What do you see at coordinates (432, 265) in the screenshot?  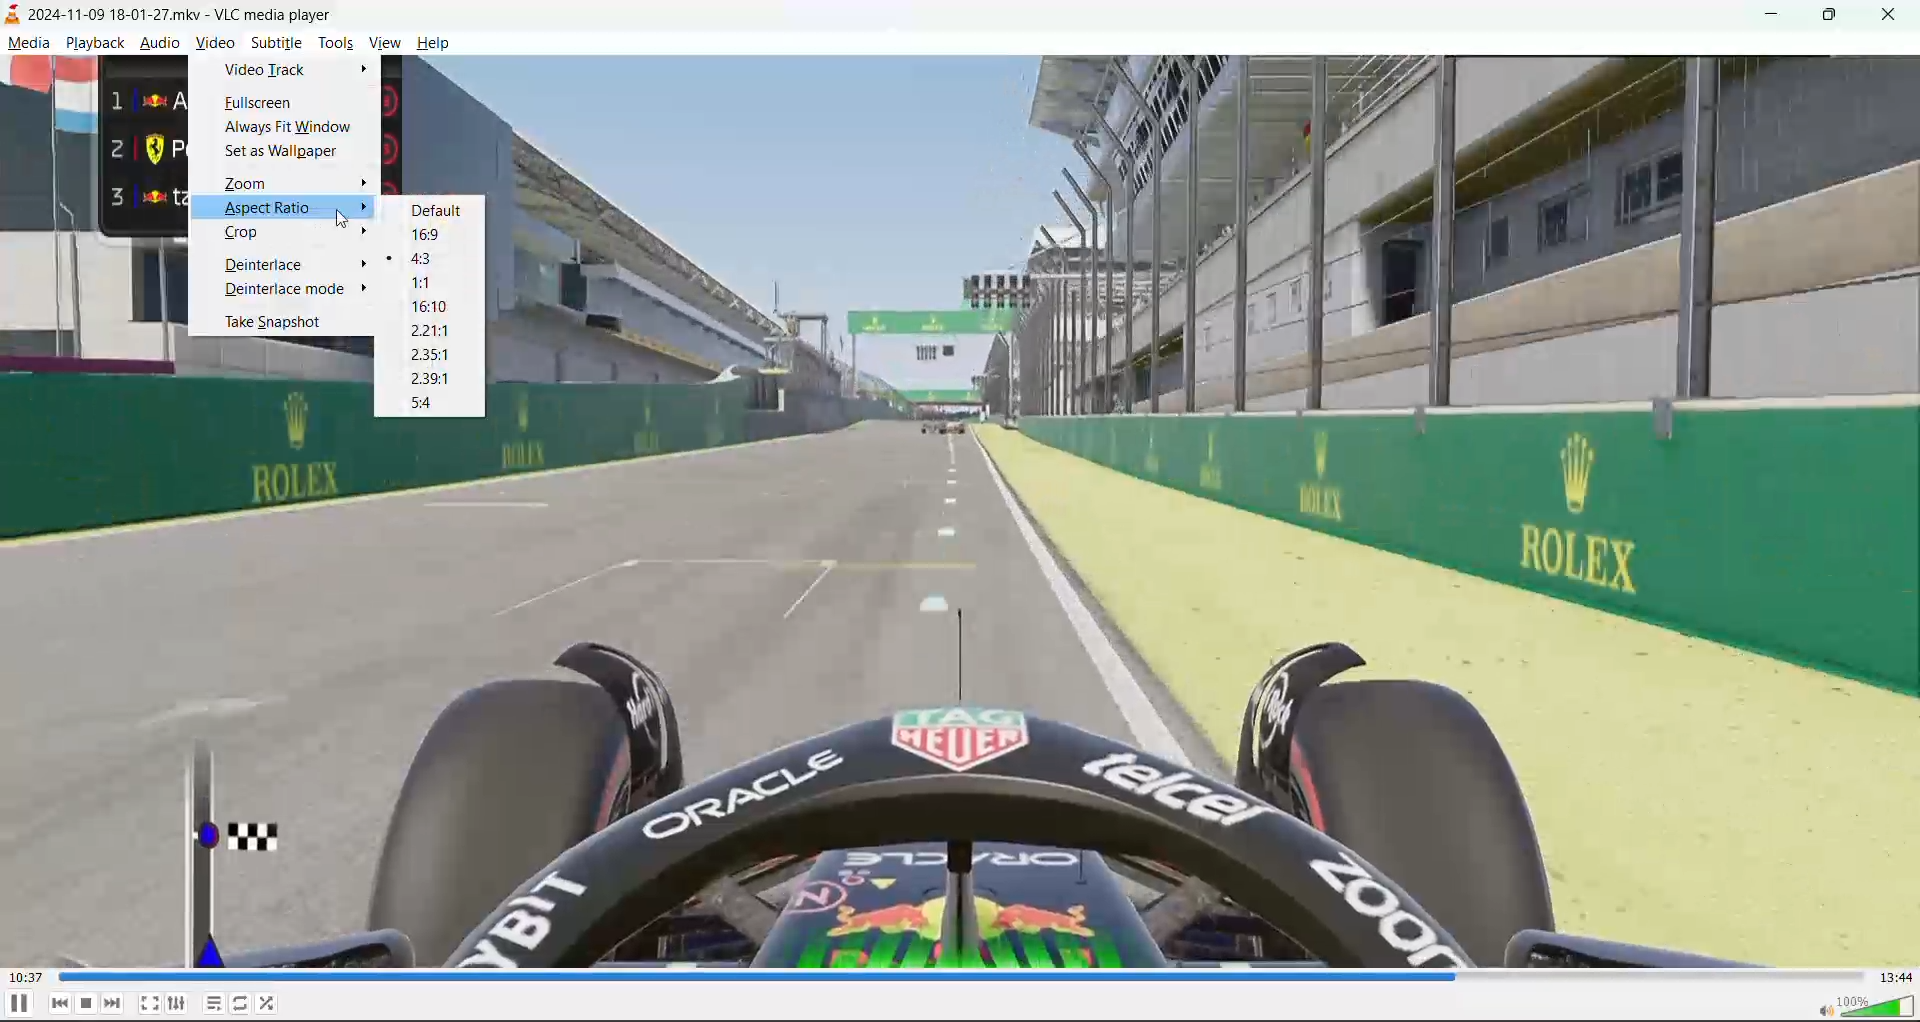 I see `4:3` at bounding box center [432, 265].